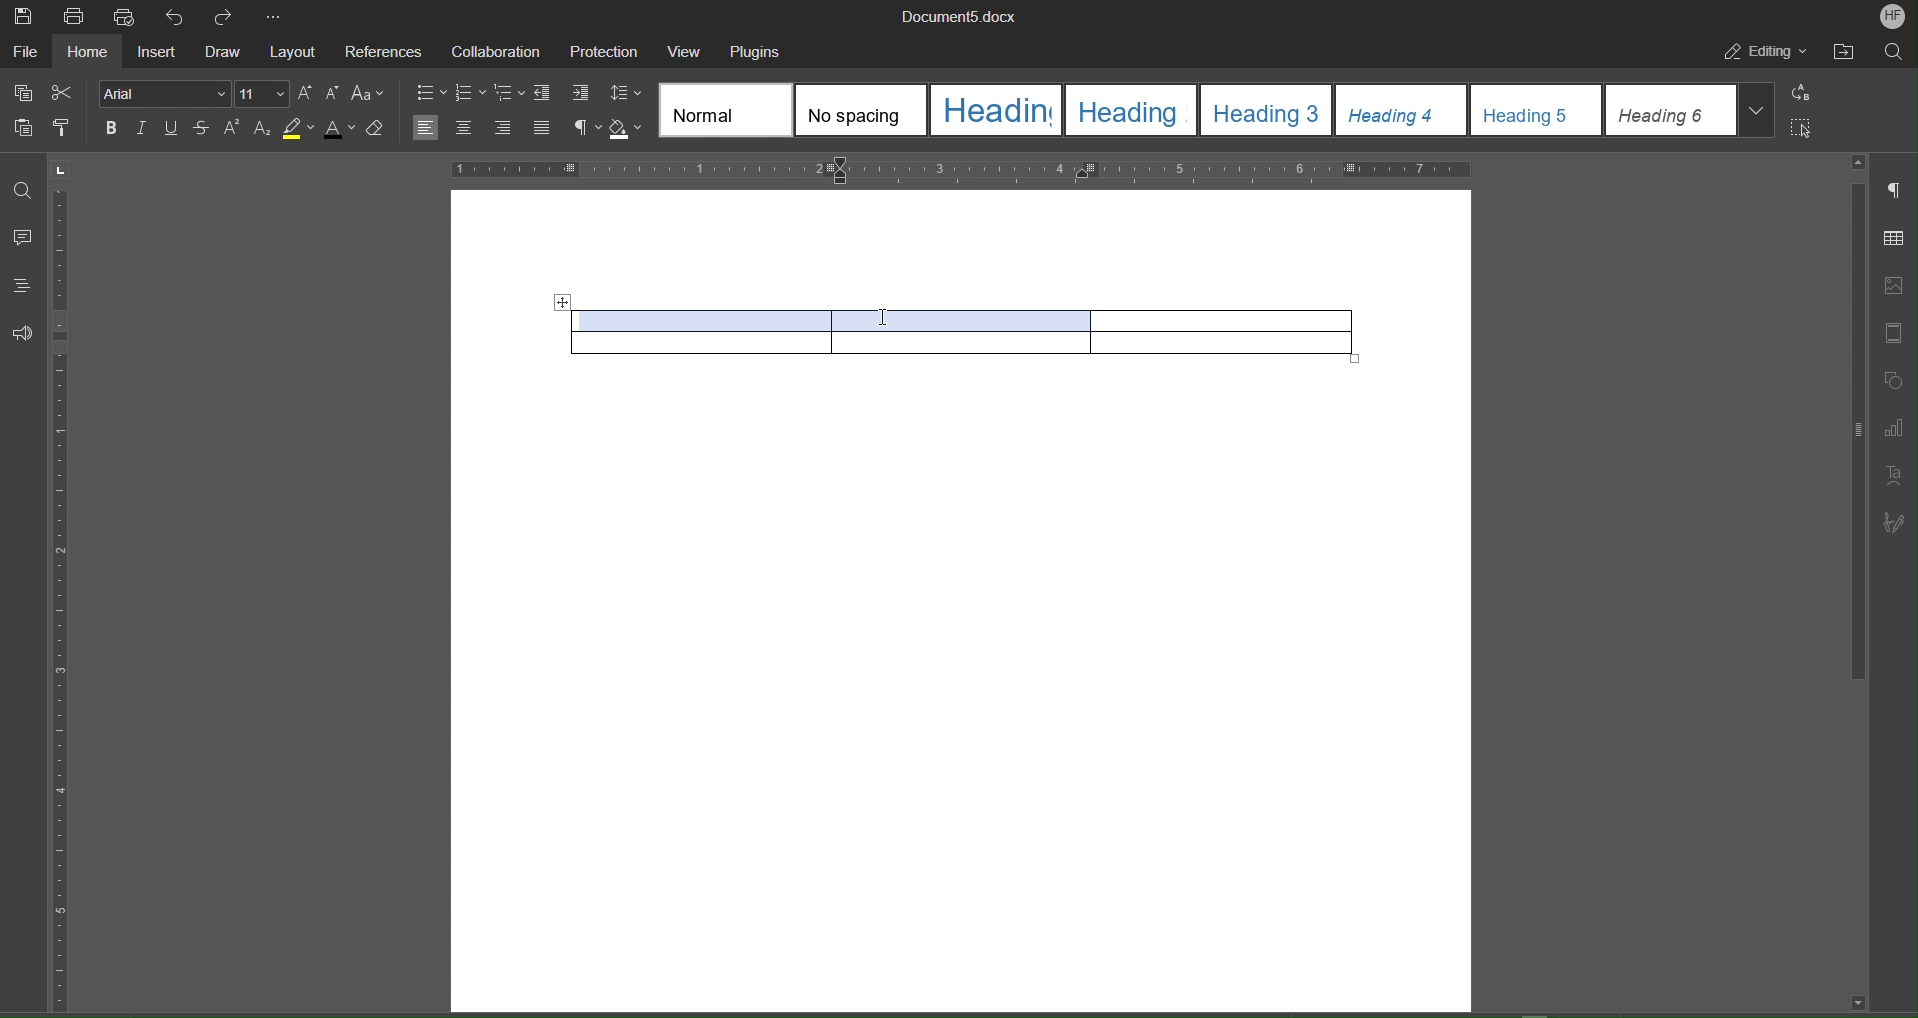  What do you see at coordinates (1896, 381) in the screenshot?
I see `Shape Settings` at bounding box center [1896, 381].